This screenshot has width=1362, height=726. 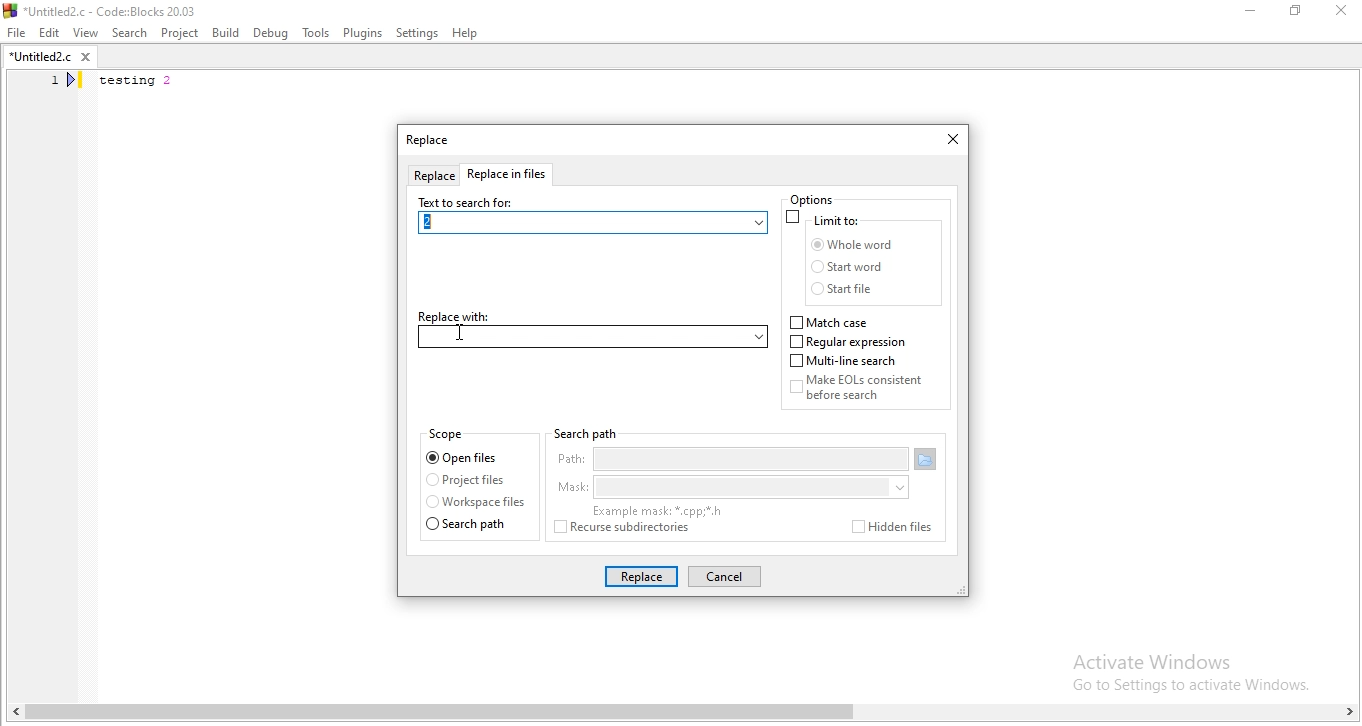 I want to click on settings, so click(x=418, y=33).